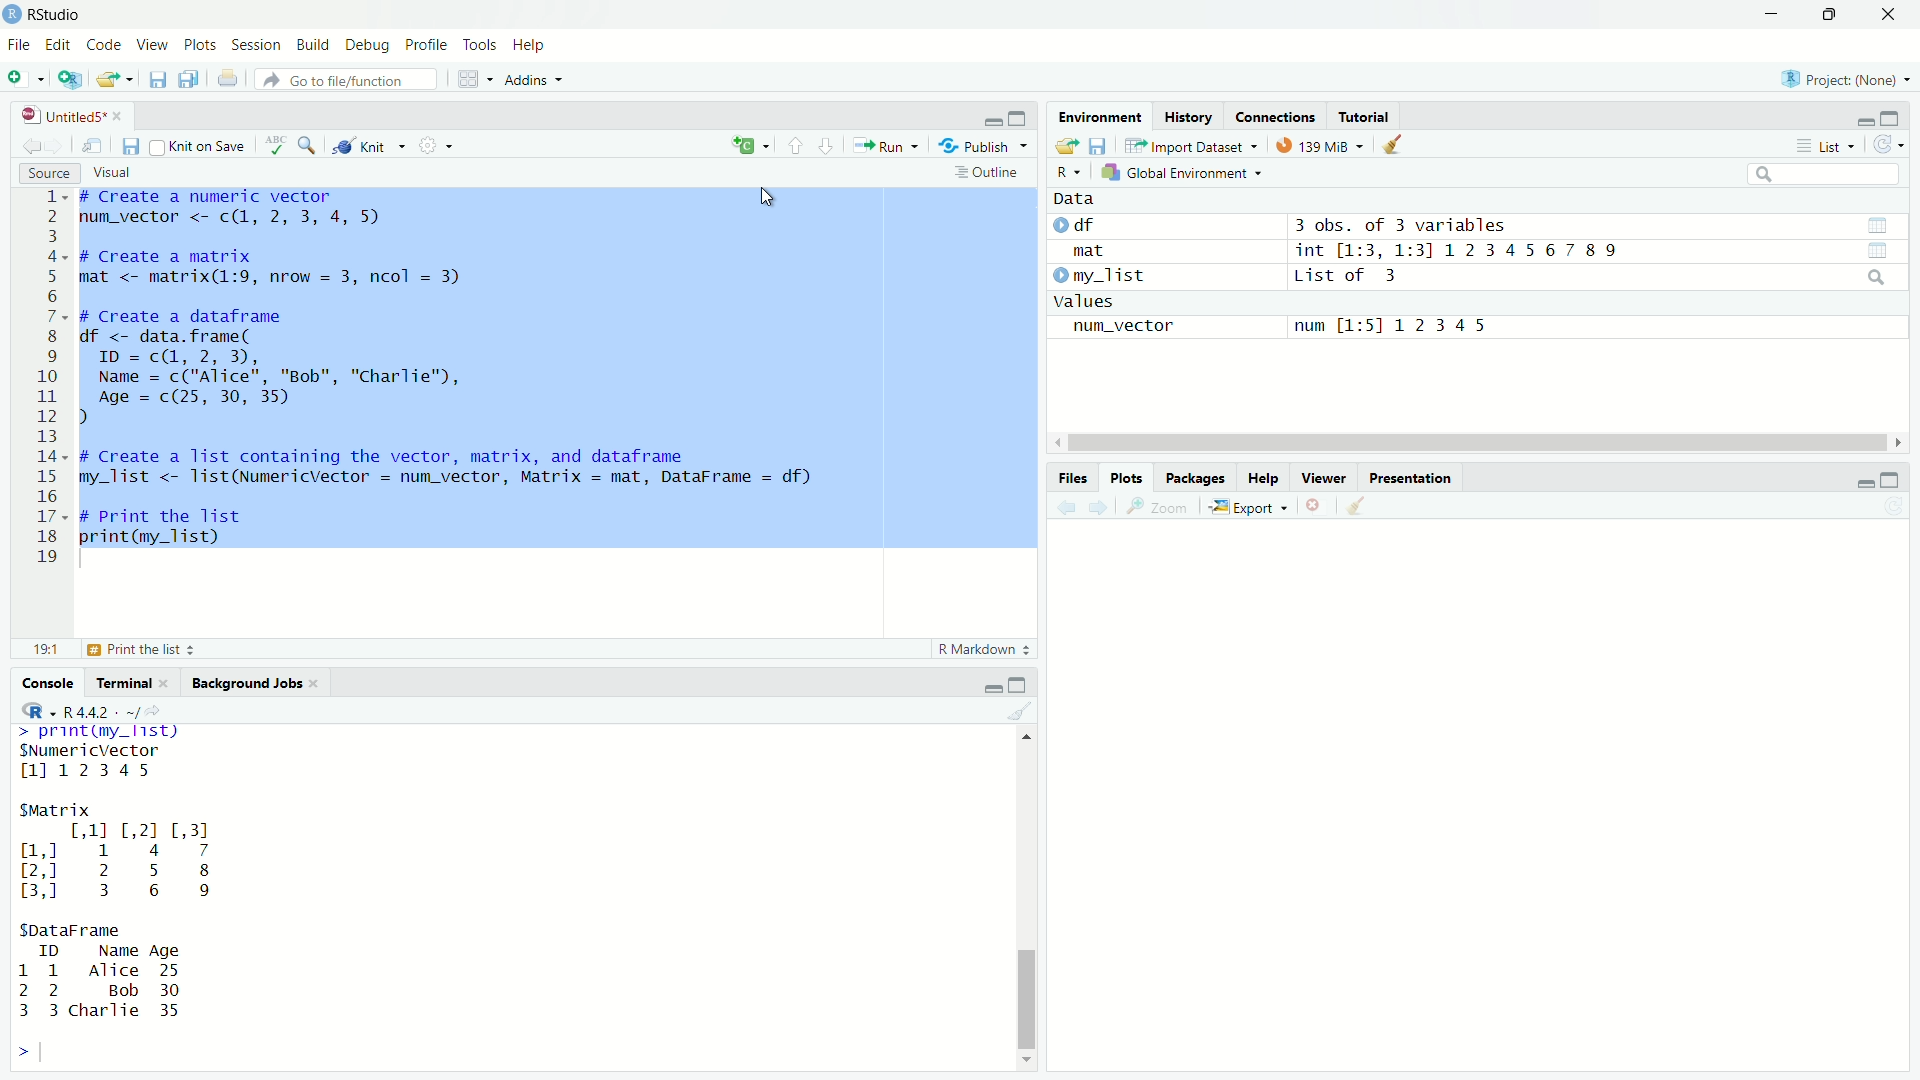  I want to click on maximise, so click(1018, 115).